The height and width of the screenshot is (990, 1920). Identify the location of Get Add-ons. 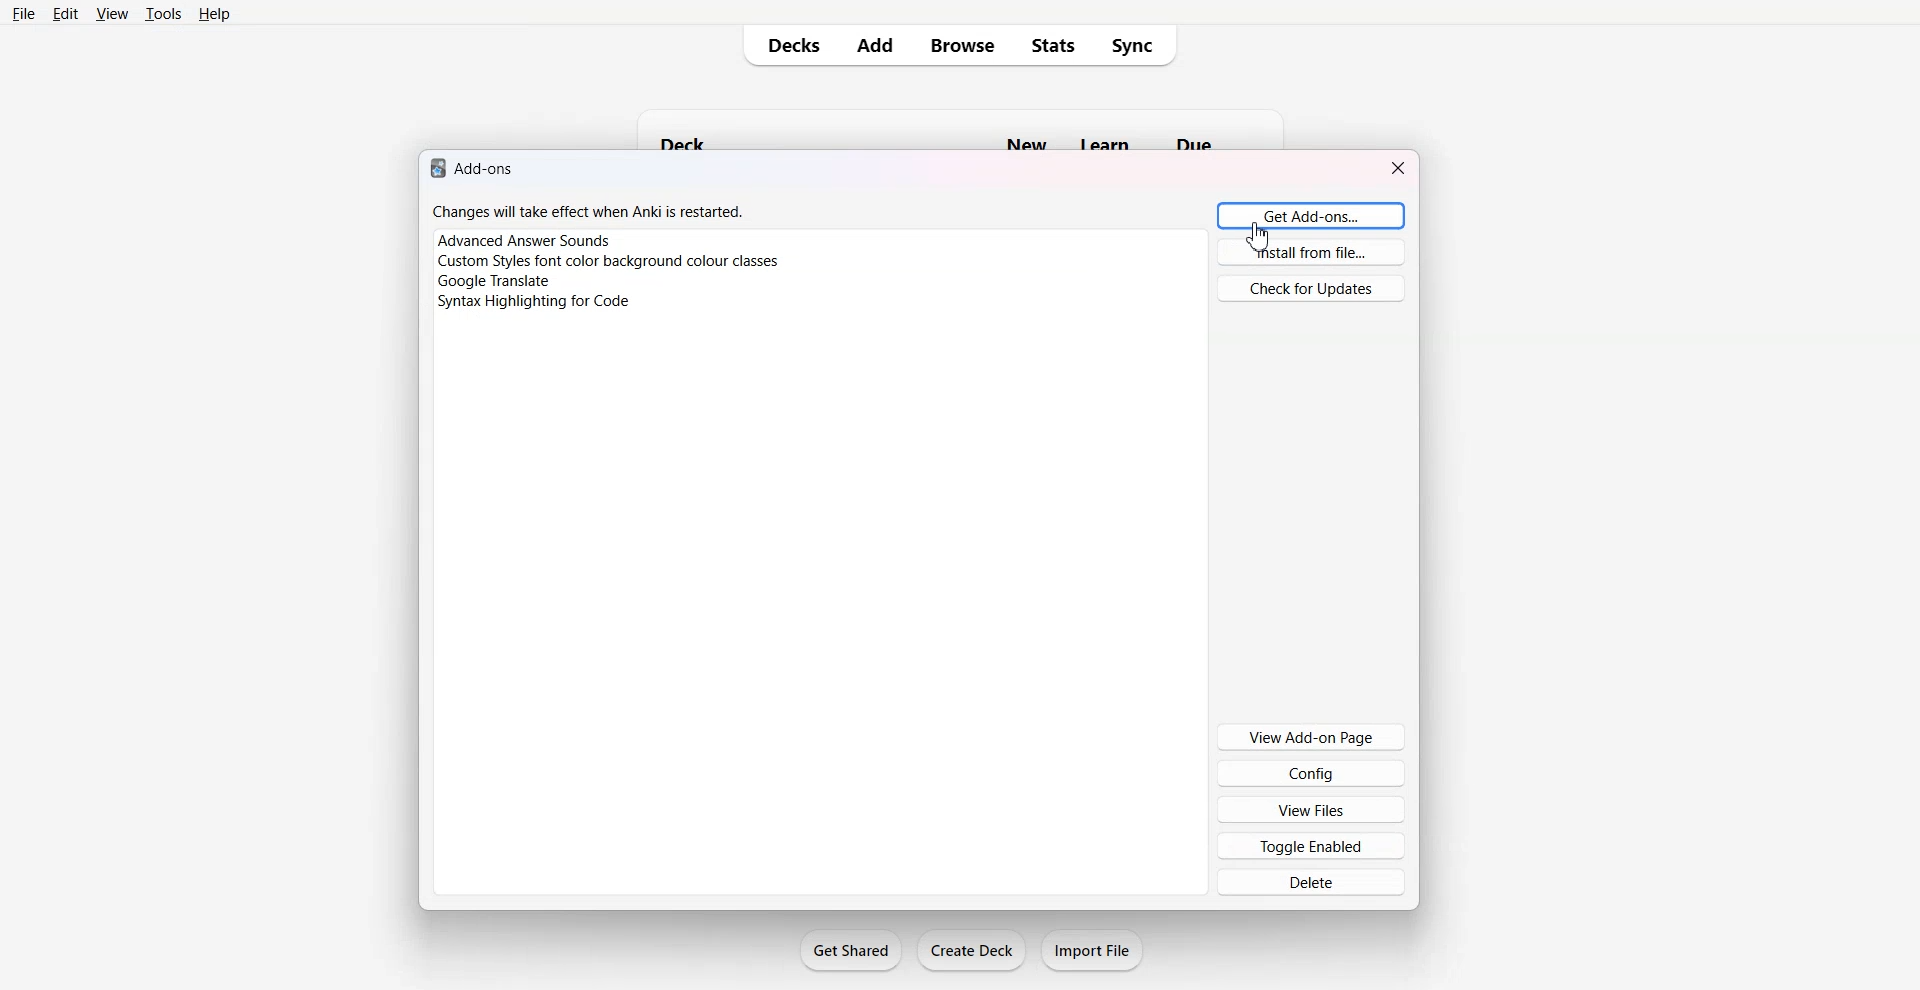
(1312, 215).